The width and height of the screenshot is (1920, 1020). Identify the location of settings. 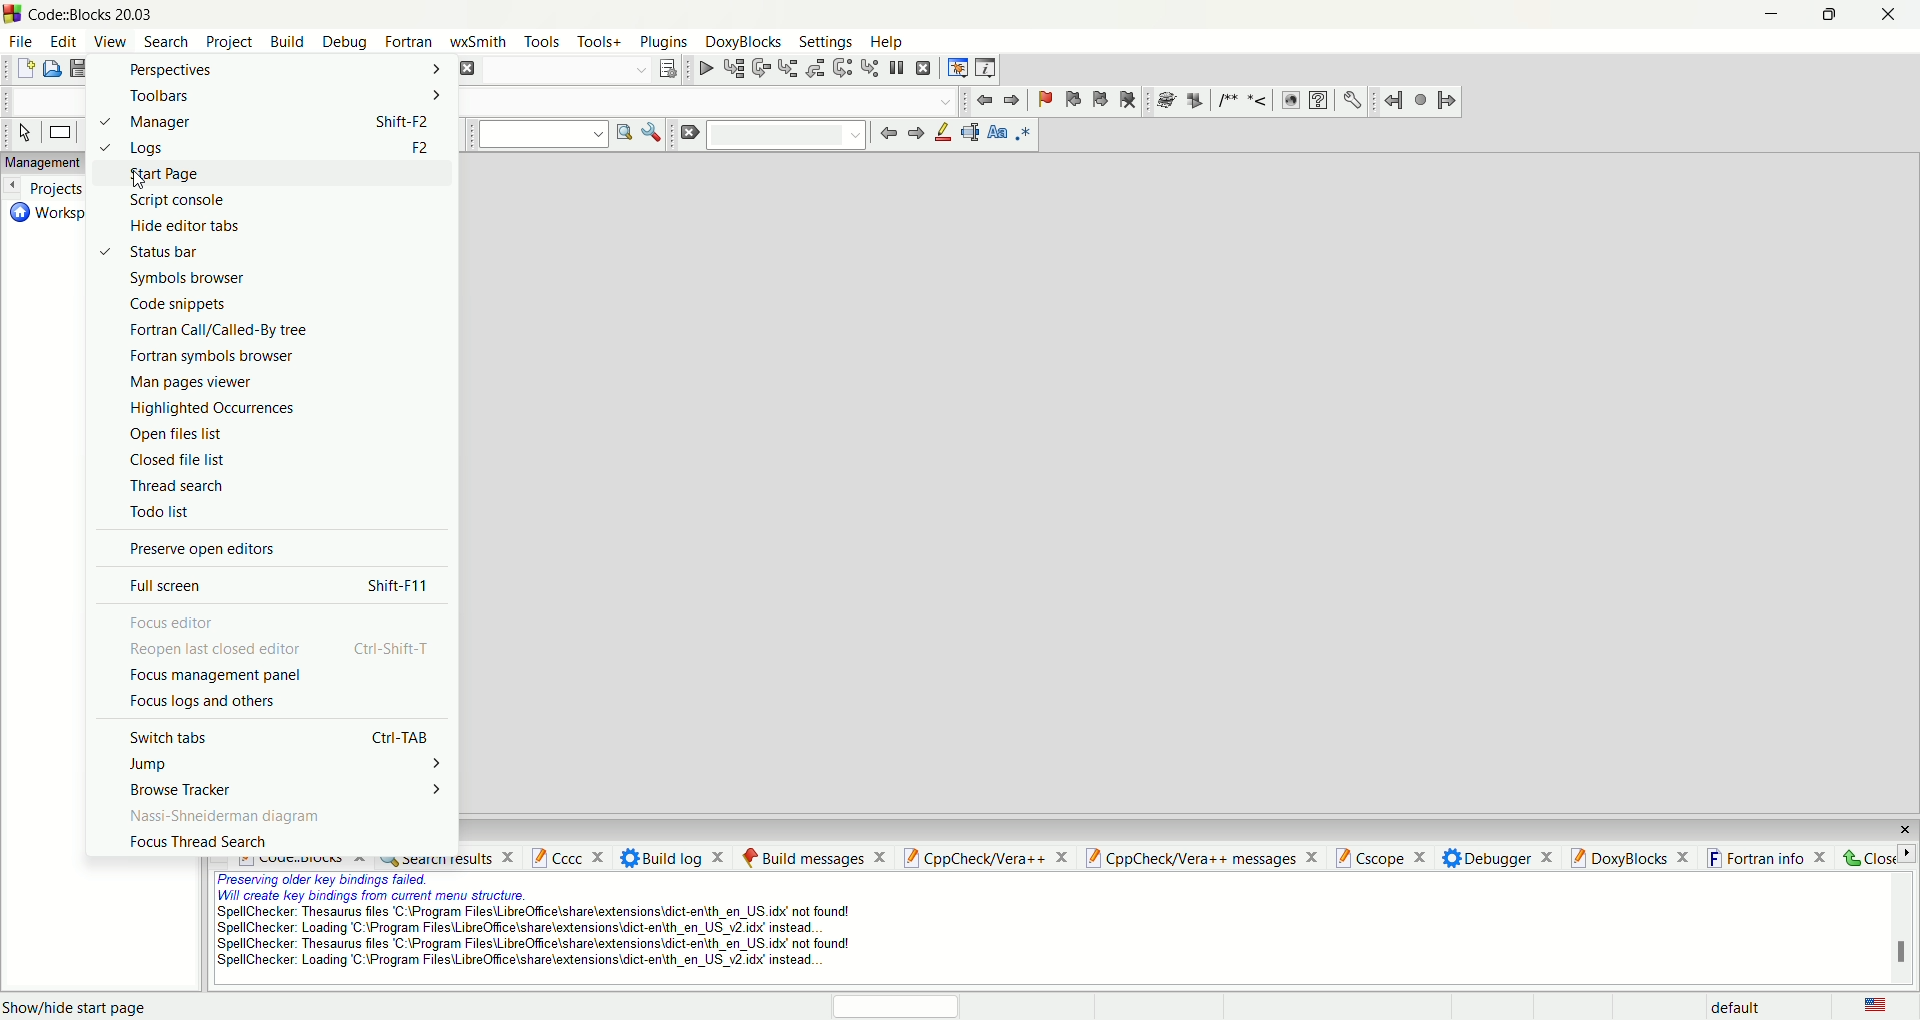
(1351, 99).